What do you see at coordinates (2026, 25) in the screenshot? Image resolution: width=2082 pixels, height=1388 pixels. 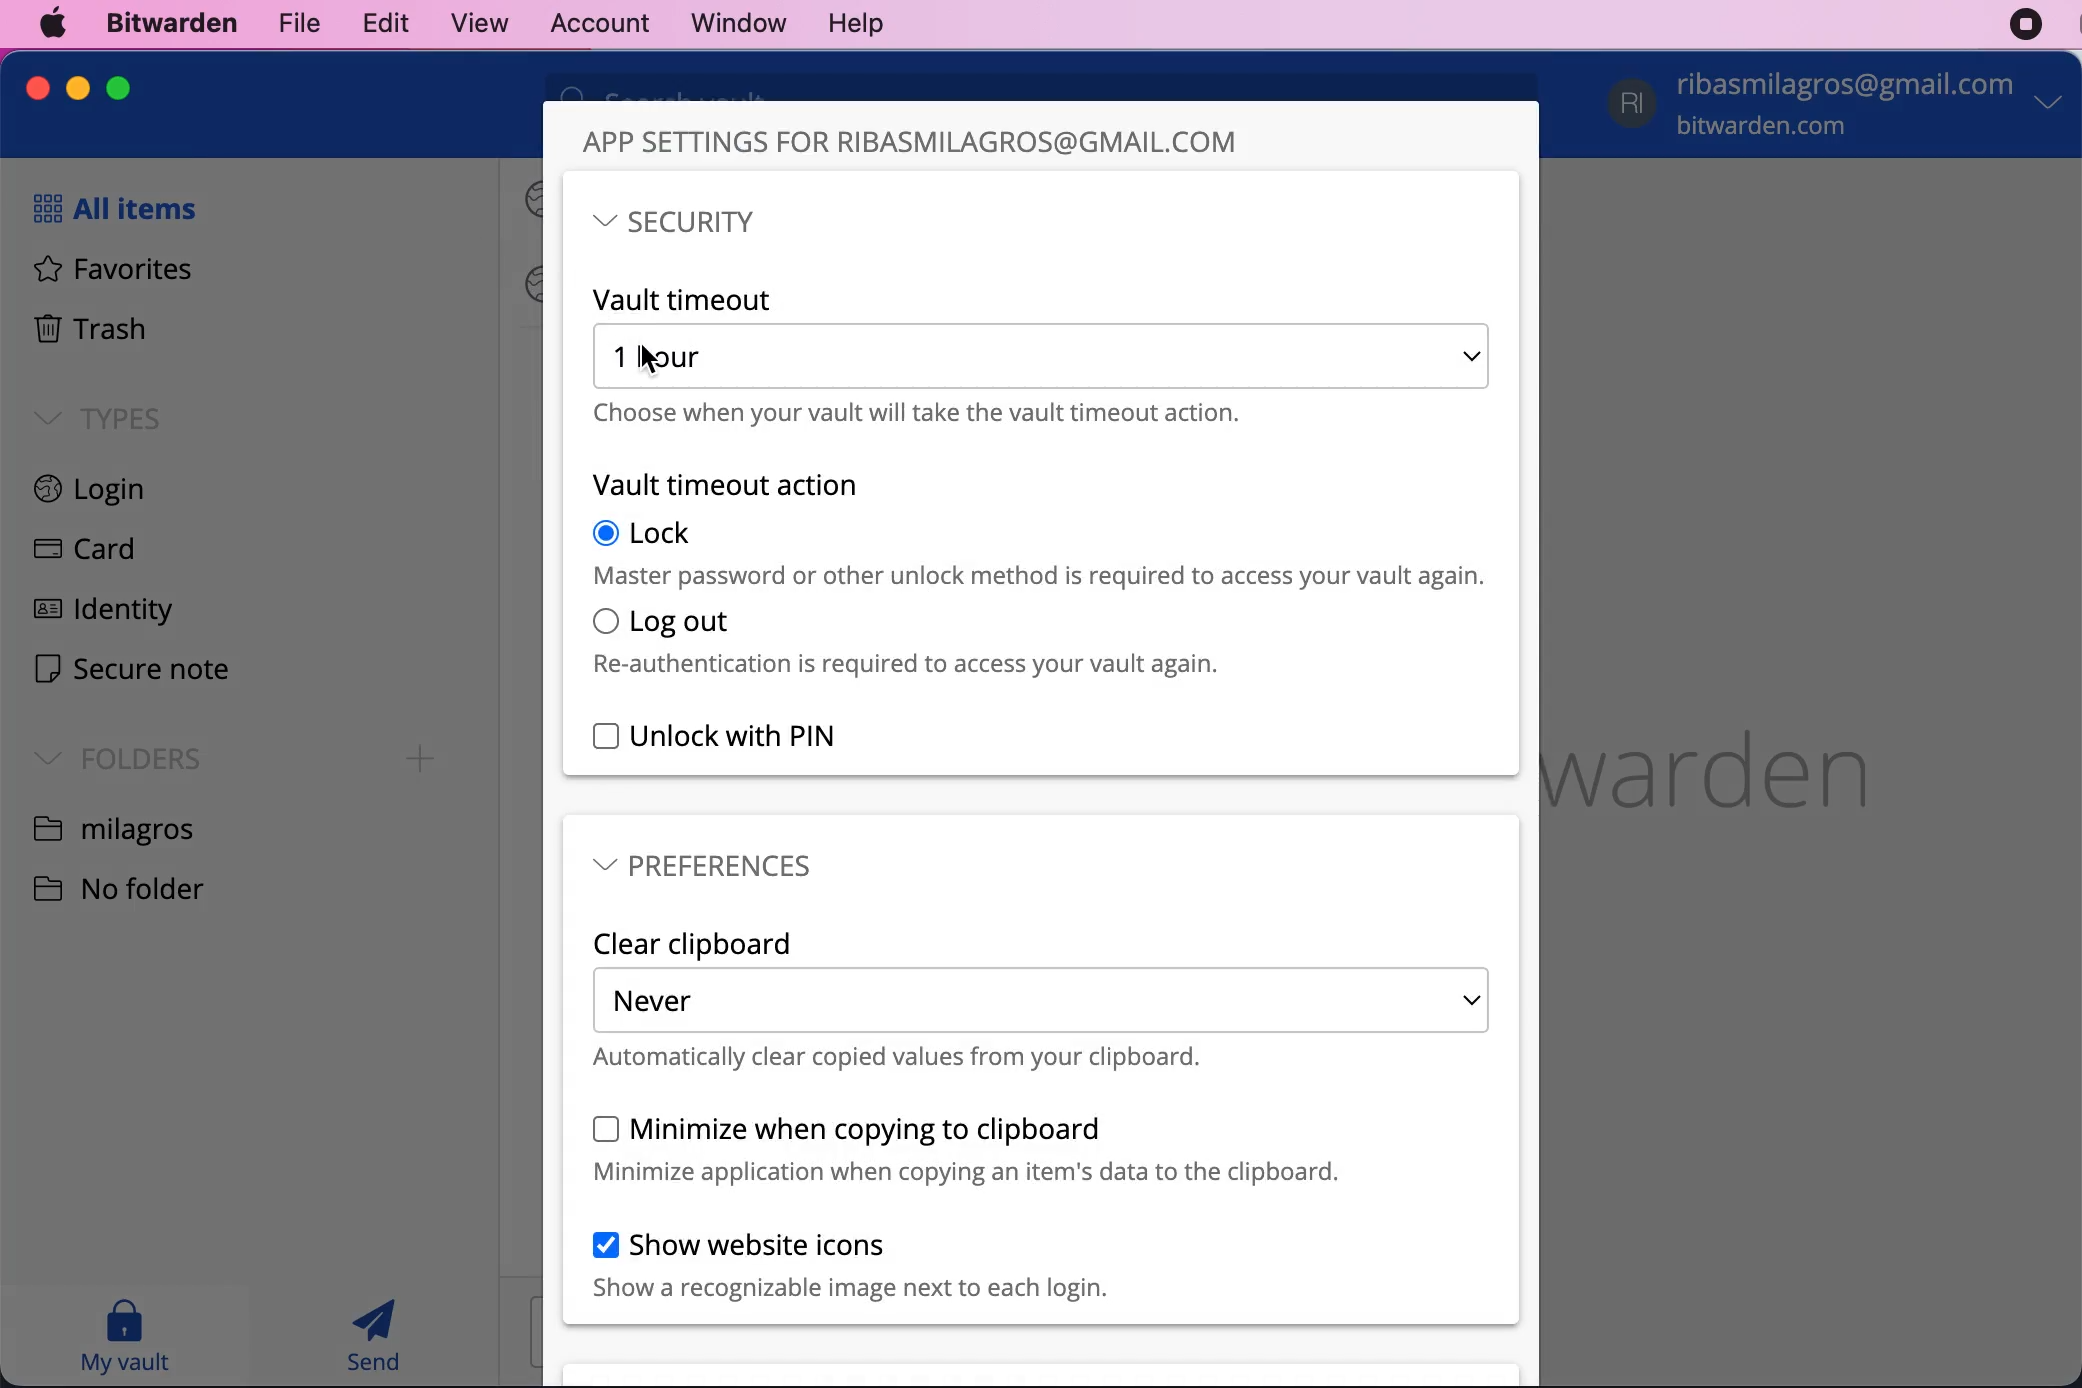 I see `recording stopped` at bounding box center [2026, 25].